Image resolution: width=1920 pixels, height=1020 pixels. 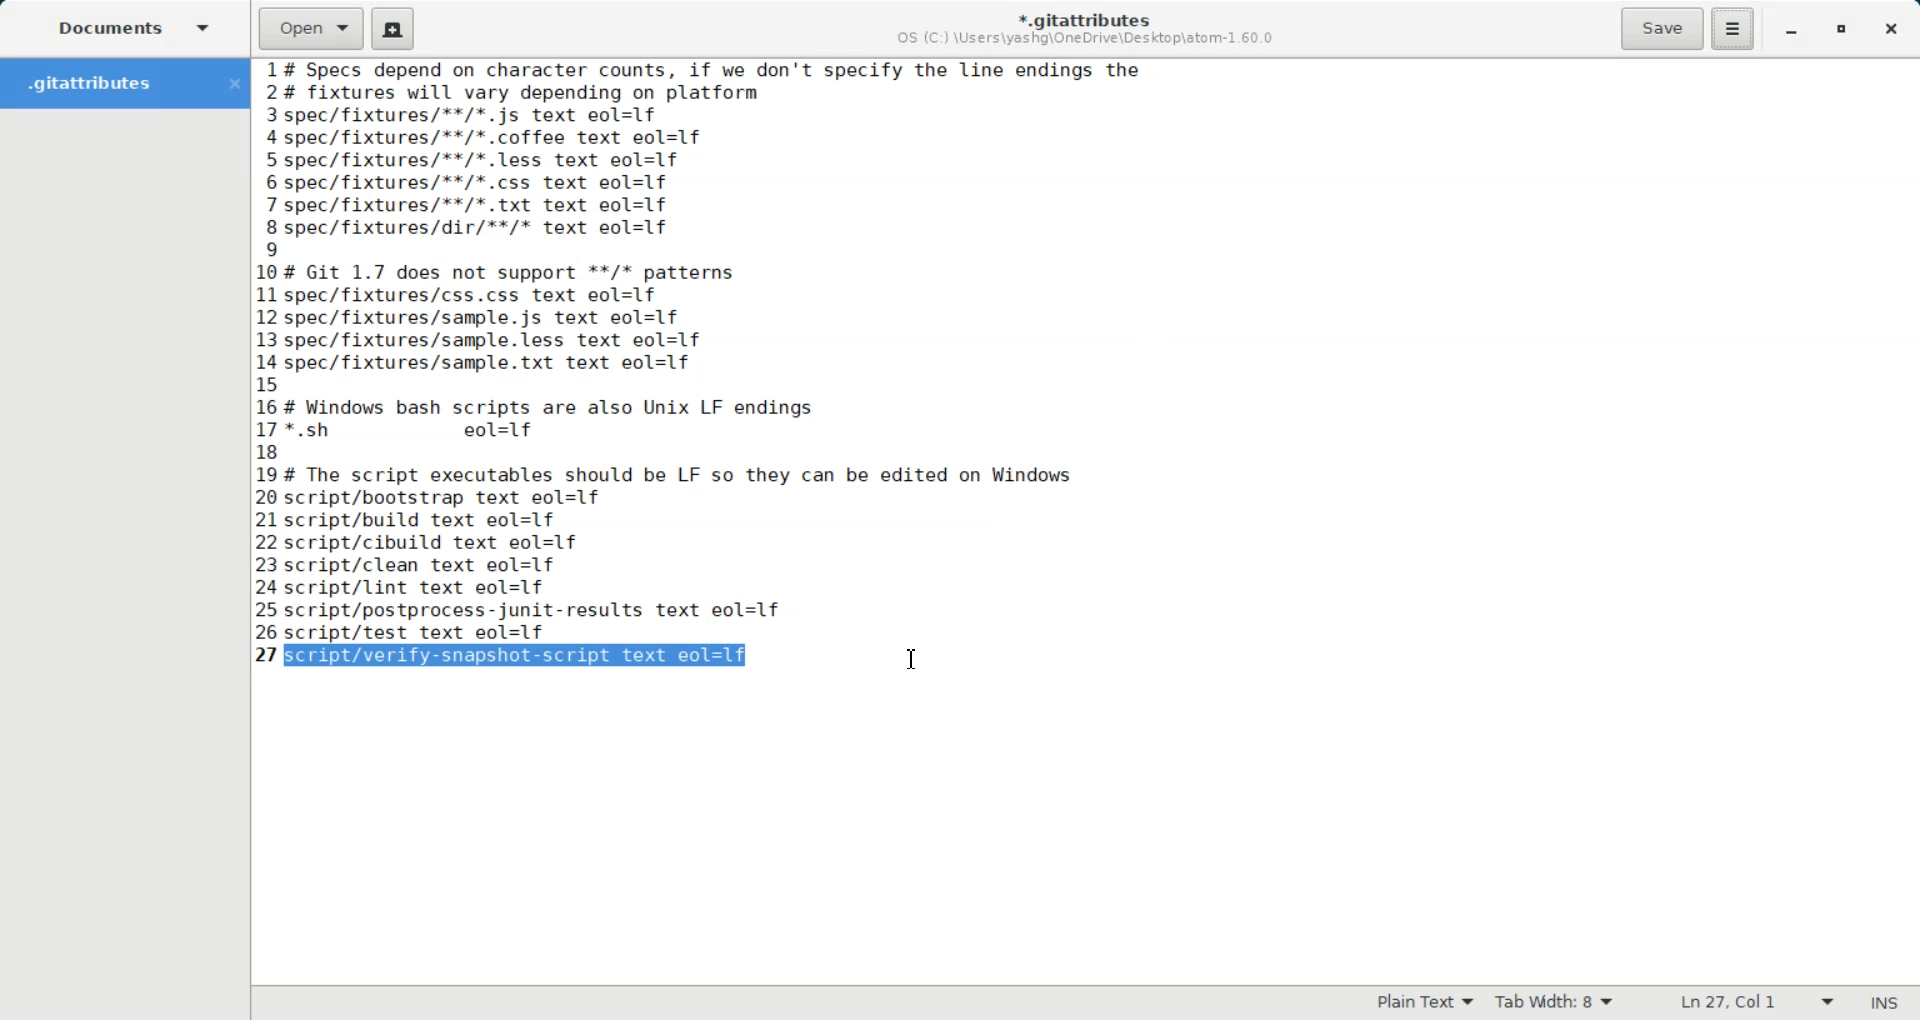 I want to click on Plain Text, so click(x=1420, y=1003).